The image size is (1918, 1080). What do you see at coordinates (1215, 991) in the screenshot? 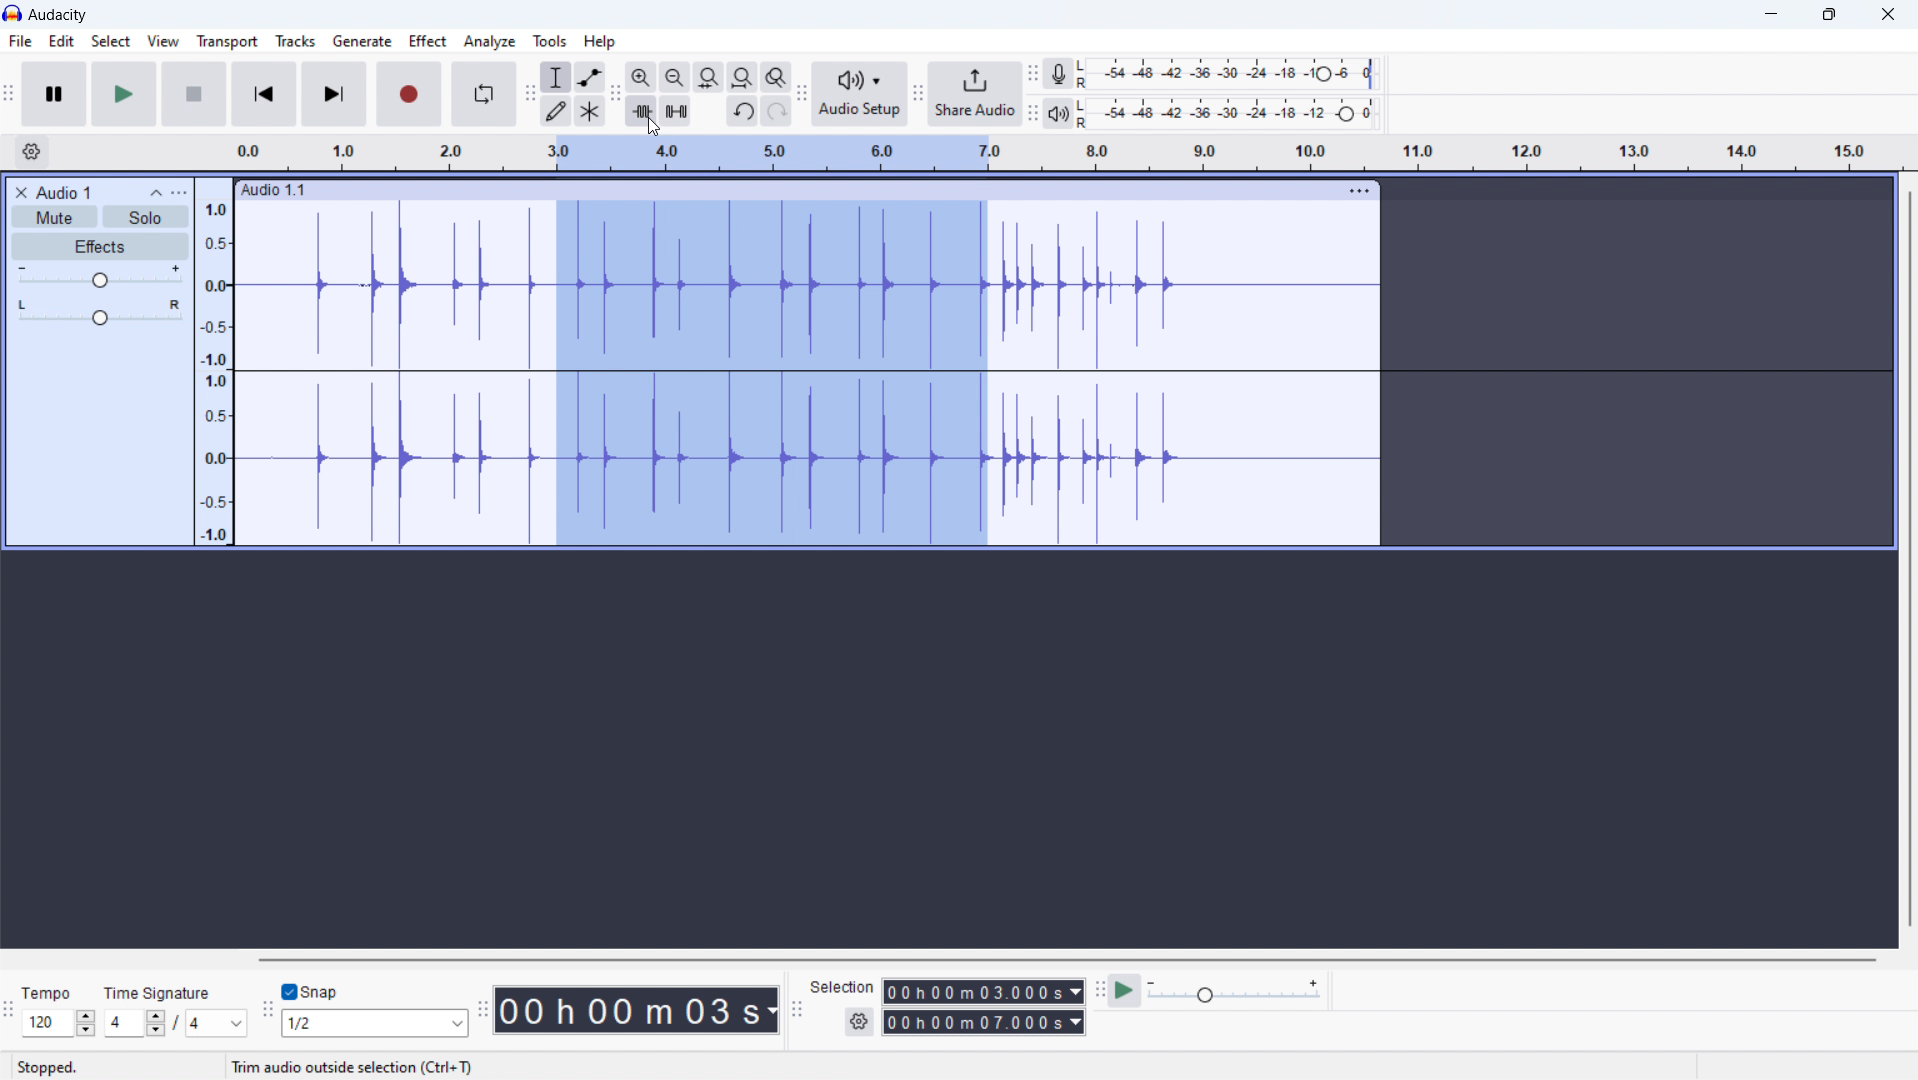
I see `play at speed` at bounding box center [1215, 991].